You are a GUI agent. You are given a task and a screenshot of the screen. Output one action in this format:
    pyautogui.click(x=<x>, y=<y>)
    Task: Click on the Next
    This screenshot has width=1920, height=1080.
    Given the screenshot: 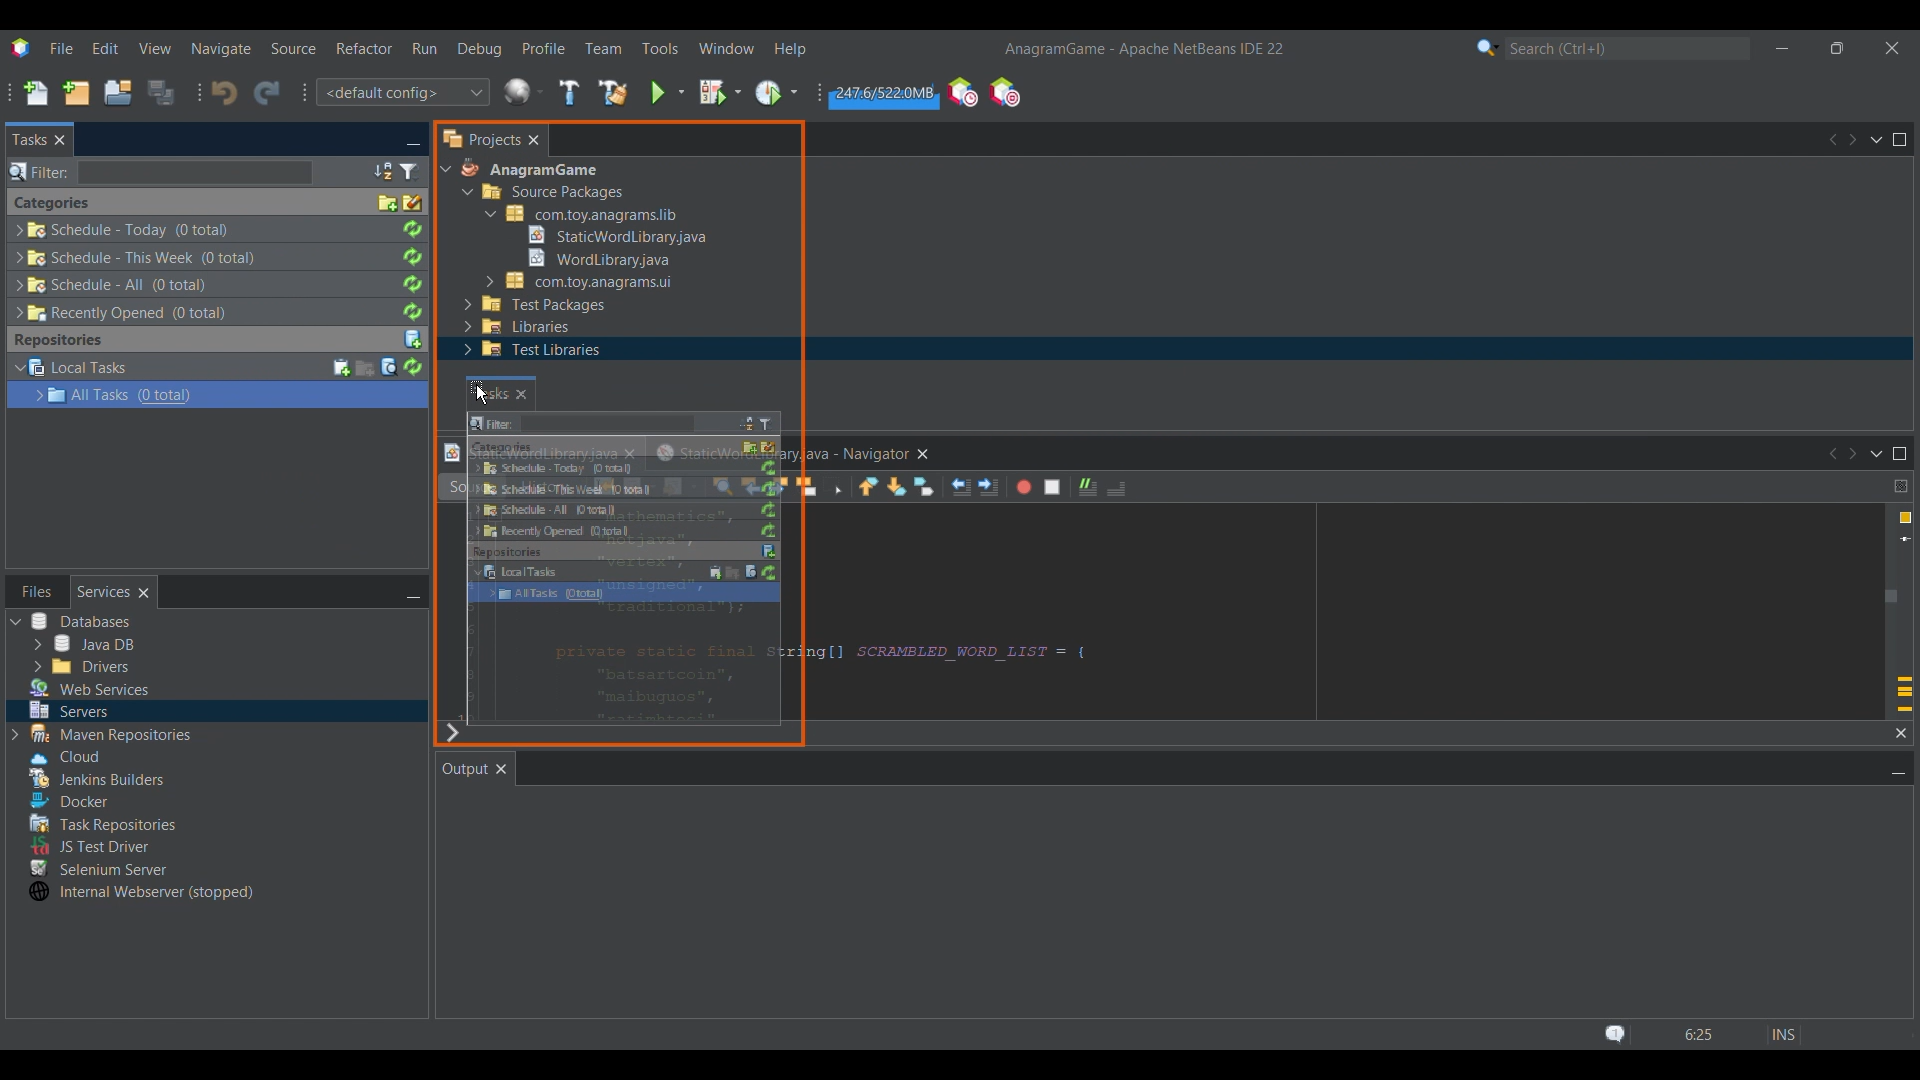 What is the action you would take?
    pyautogui.click(x=1856, y=453)
    